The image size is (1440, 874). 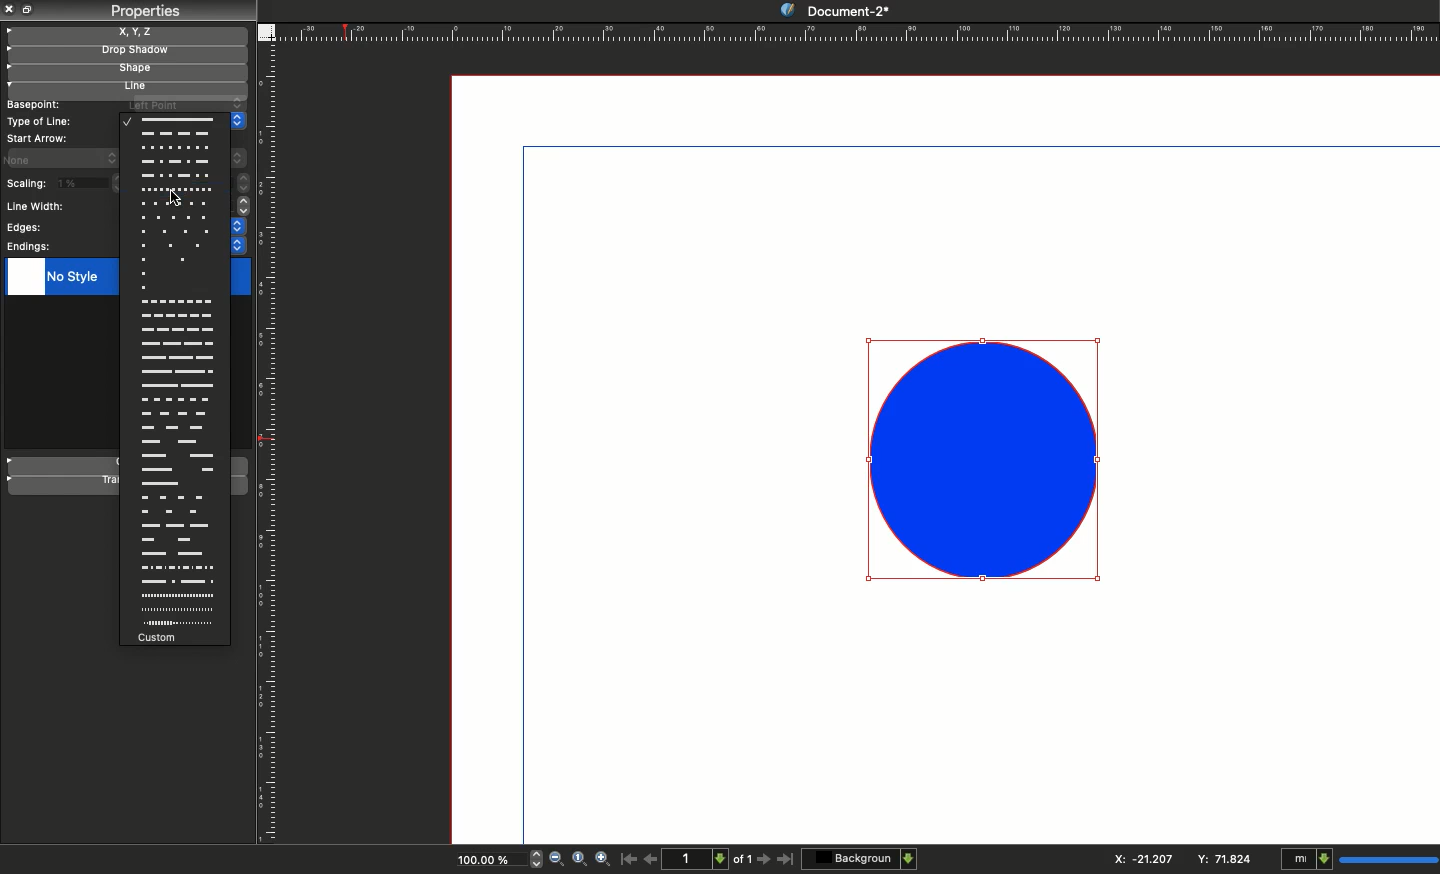 What do you see at coordinates (556, 860) in the screenshot?
I see `Zoom out` at bounding box center [556, 860].